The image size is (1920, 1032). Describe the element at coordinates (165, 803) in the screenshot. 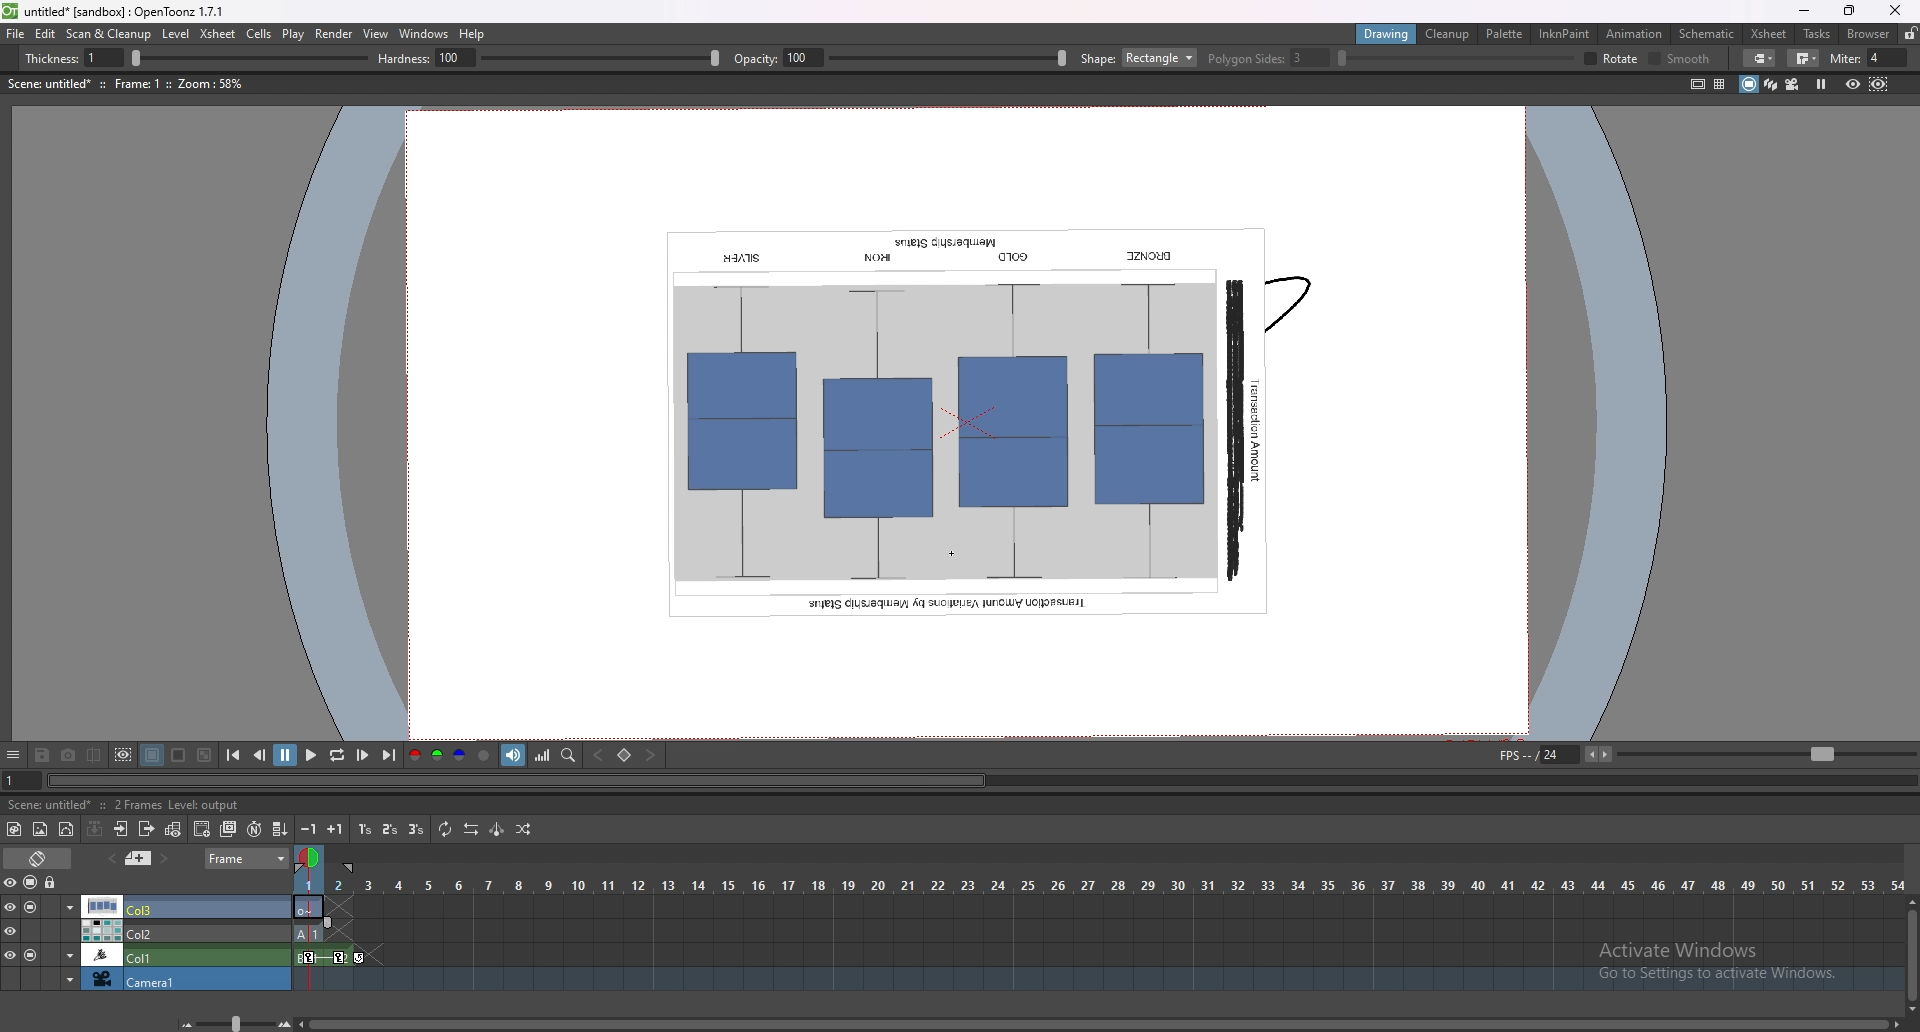

I see `description` at that location.